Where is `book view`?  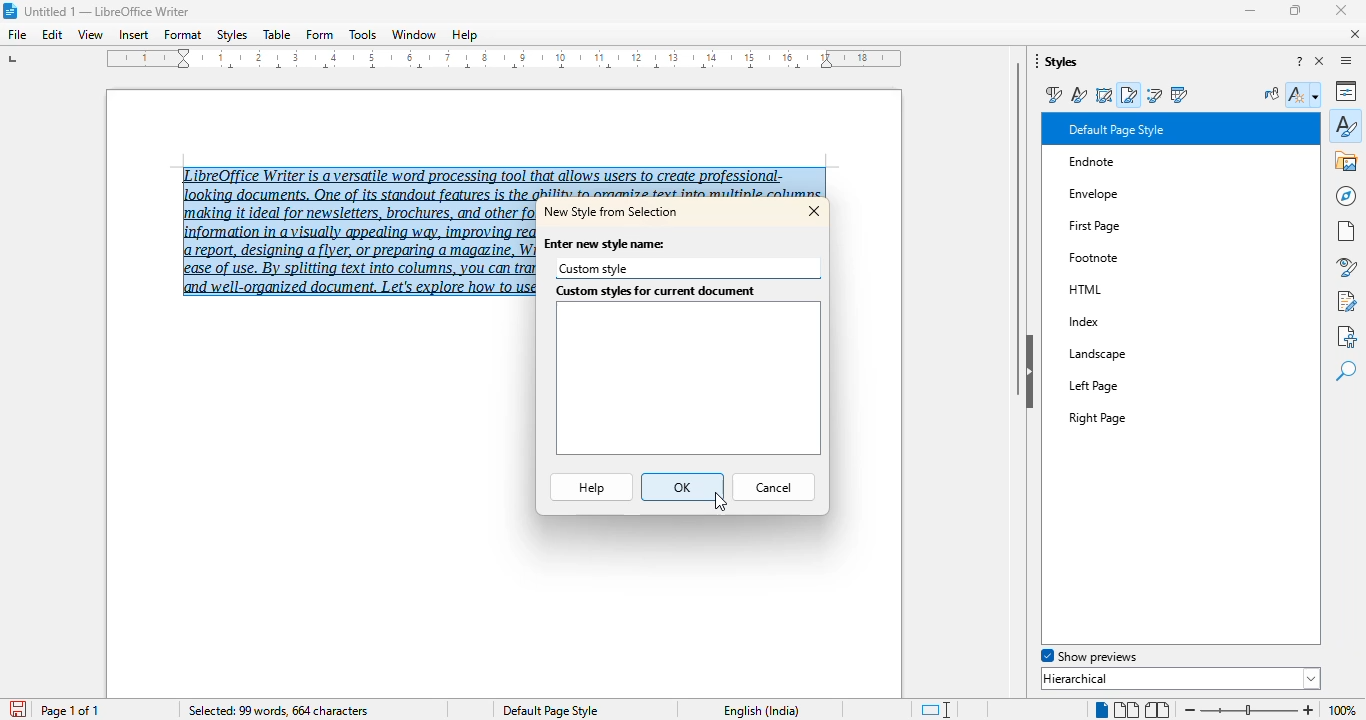 book view is located at coordinates (1157, 710).